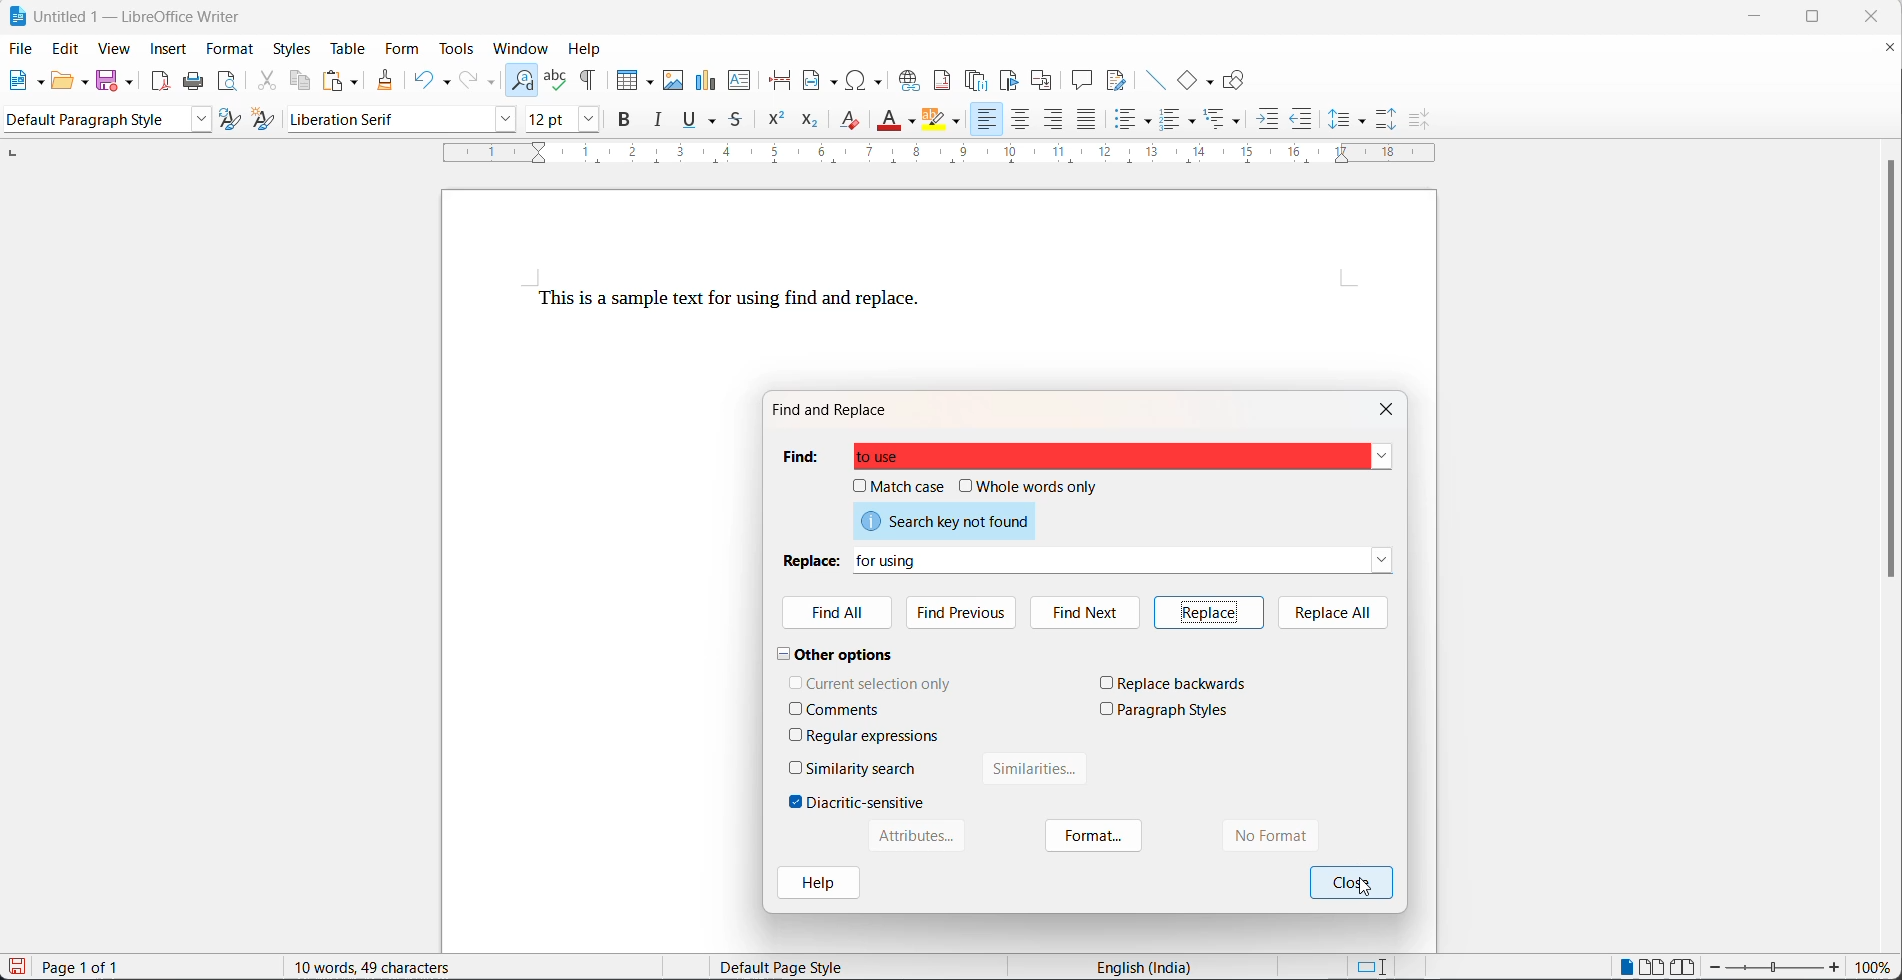 The height and width of the screenshot is (980, 1902). I want to click on spellings, so click(556, 74).